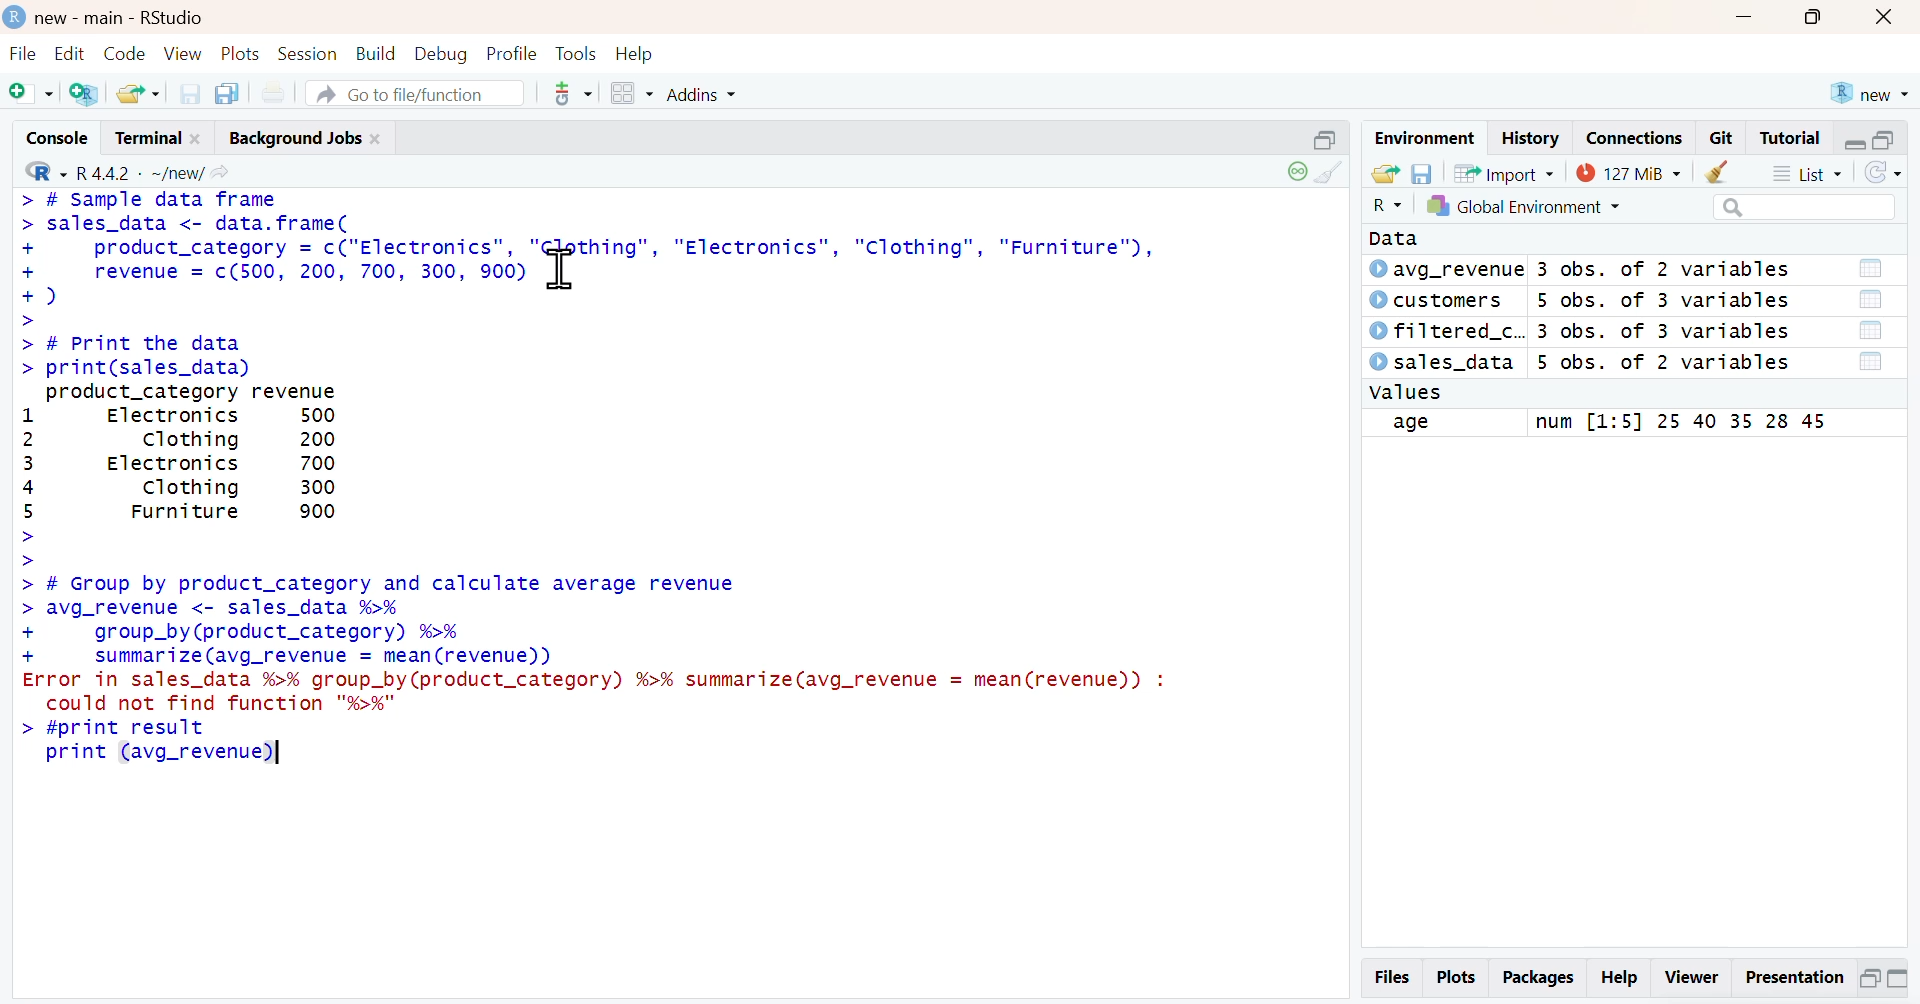 This screenshot has width=1920, height=1004. What do you see at coordinates (512, 53) in the screenshot?
I see `Profile` at bounding box center [512, 53].